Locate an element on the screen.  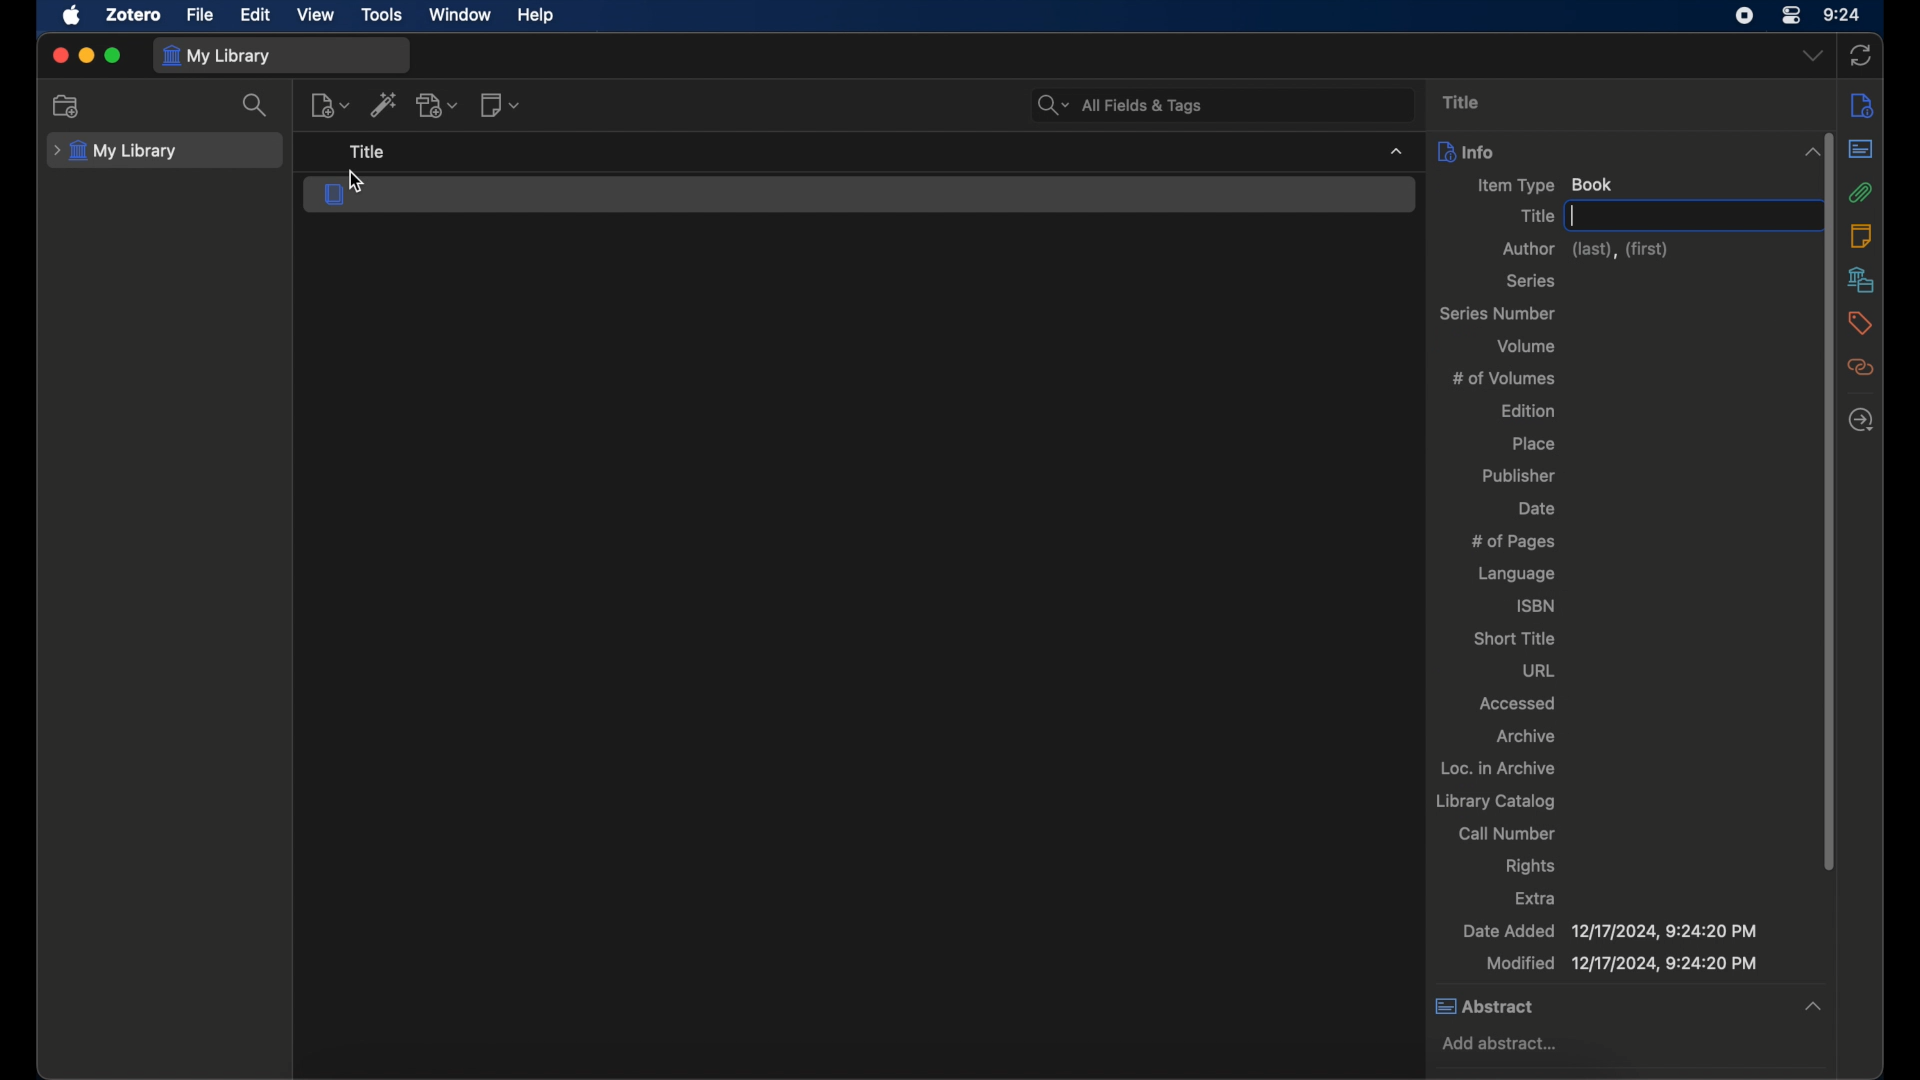
book is located at coordinates (336, 194).